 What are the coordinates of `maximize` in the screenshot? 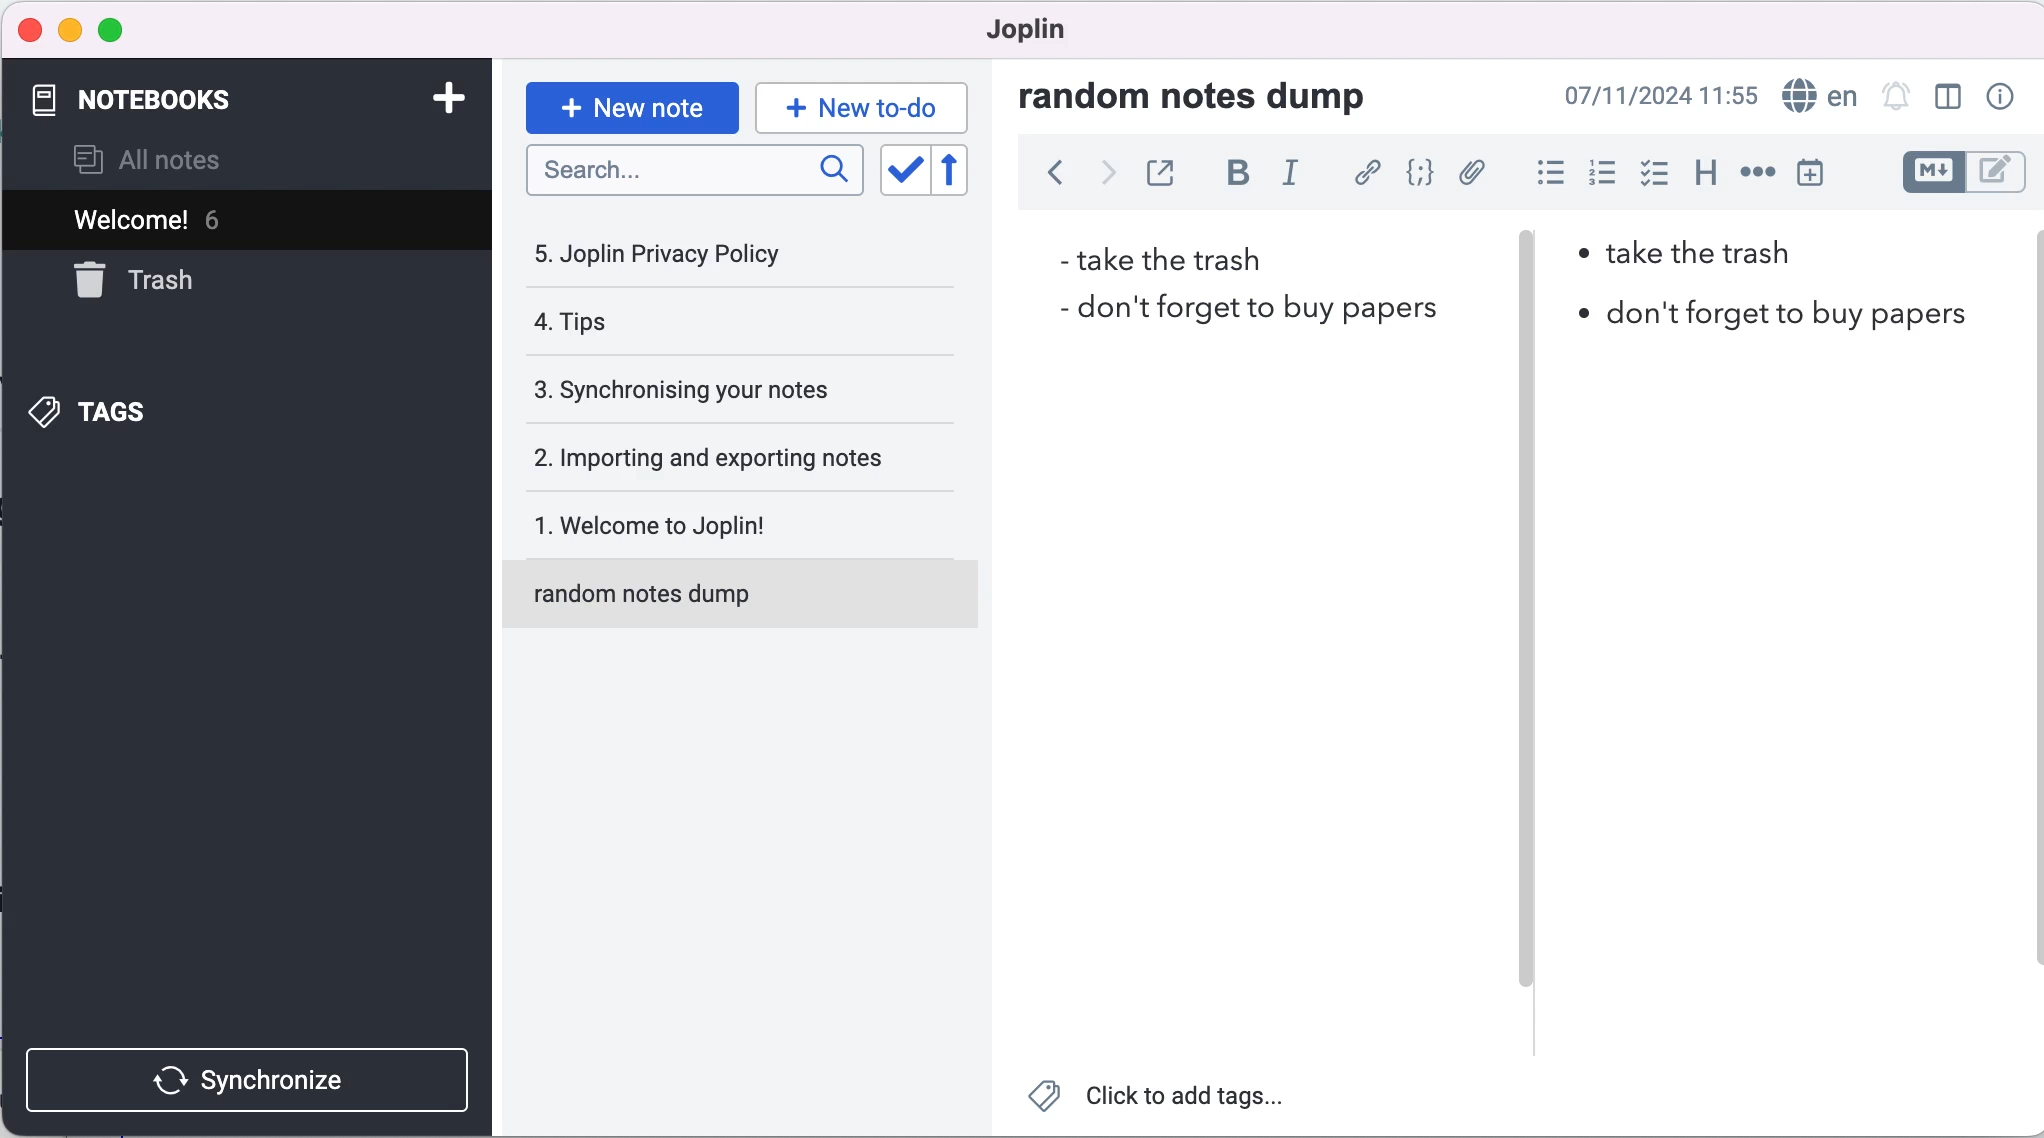 It's located at (111, 32).